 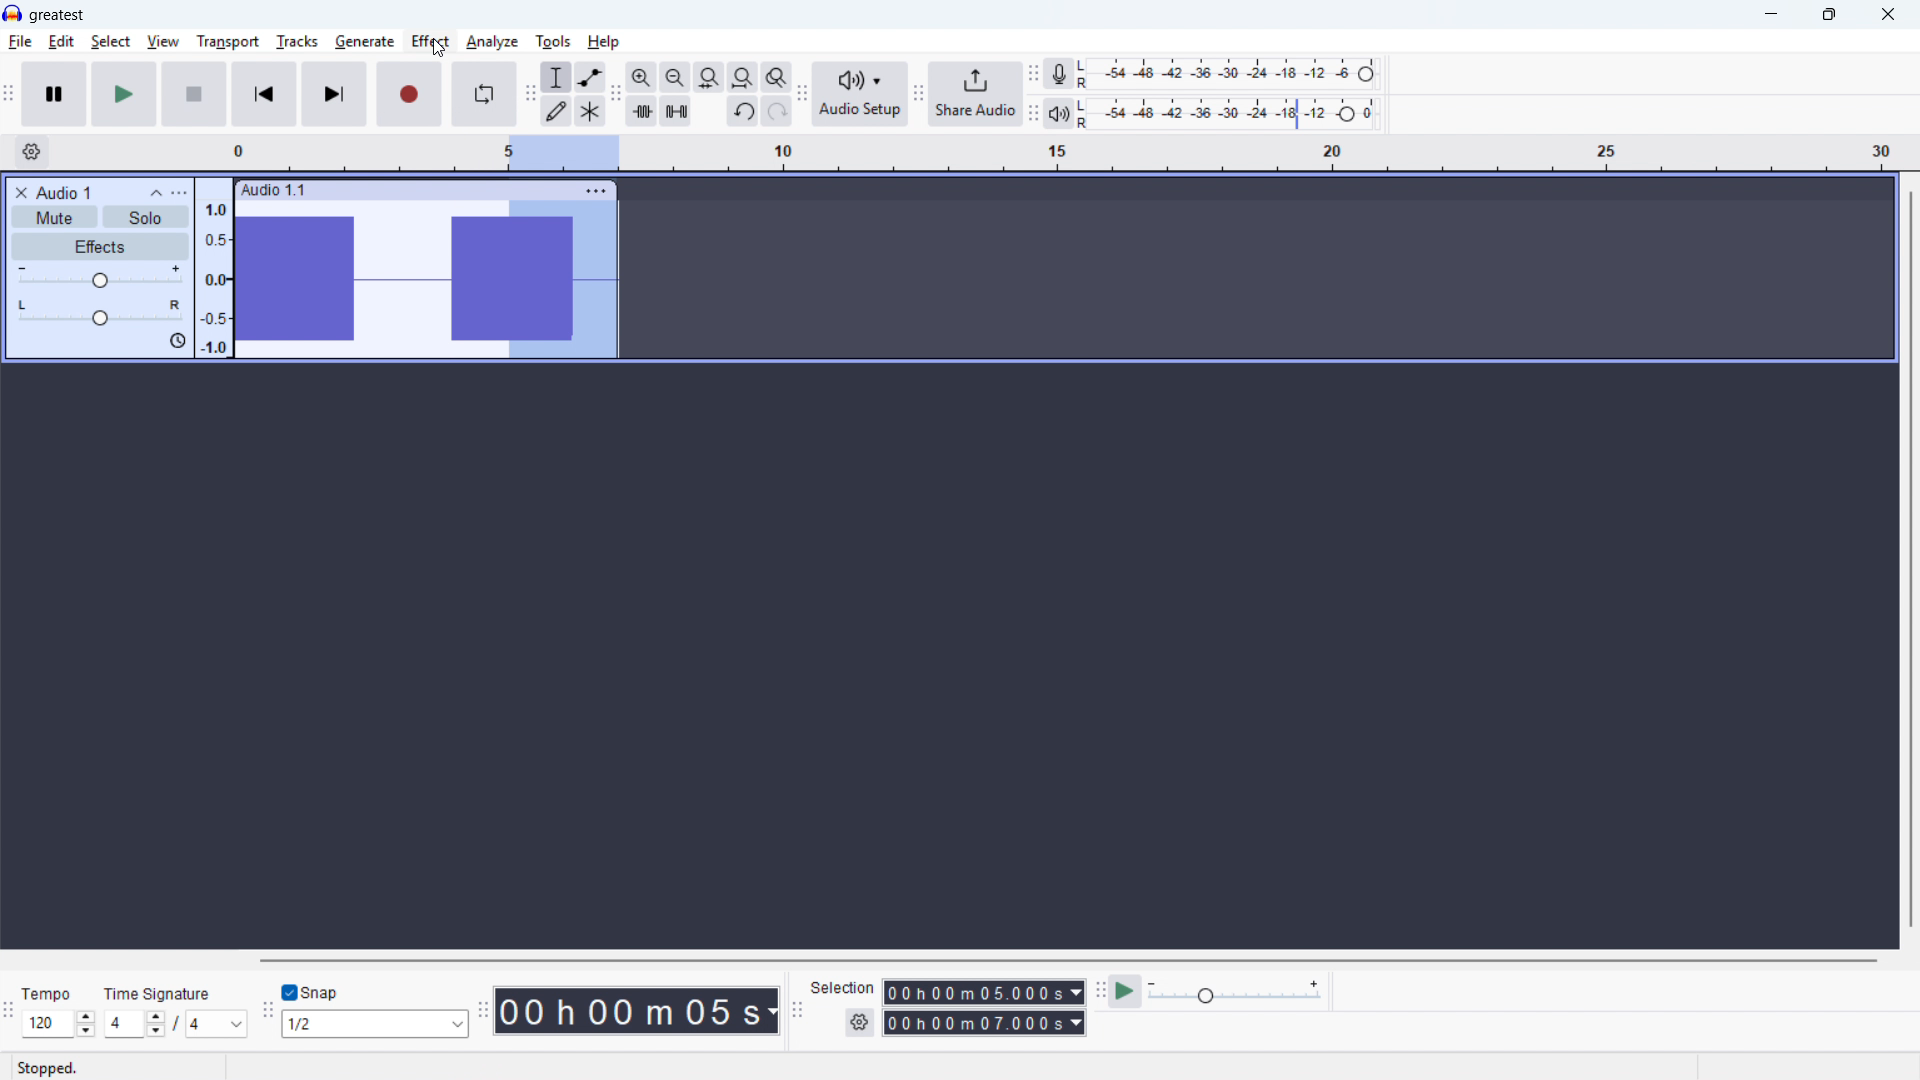 I want to click on Timeline , so click(x=1065, y=154).